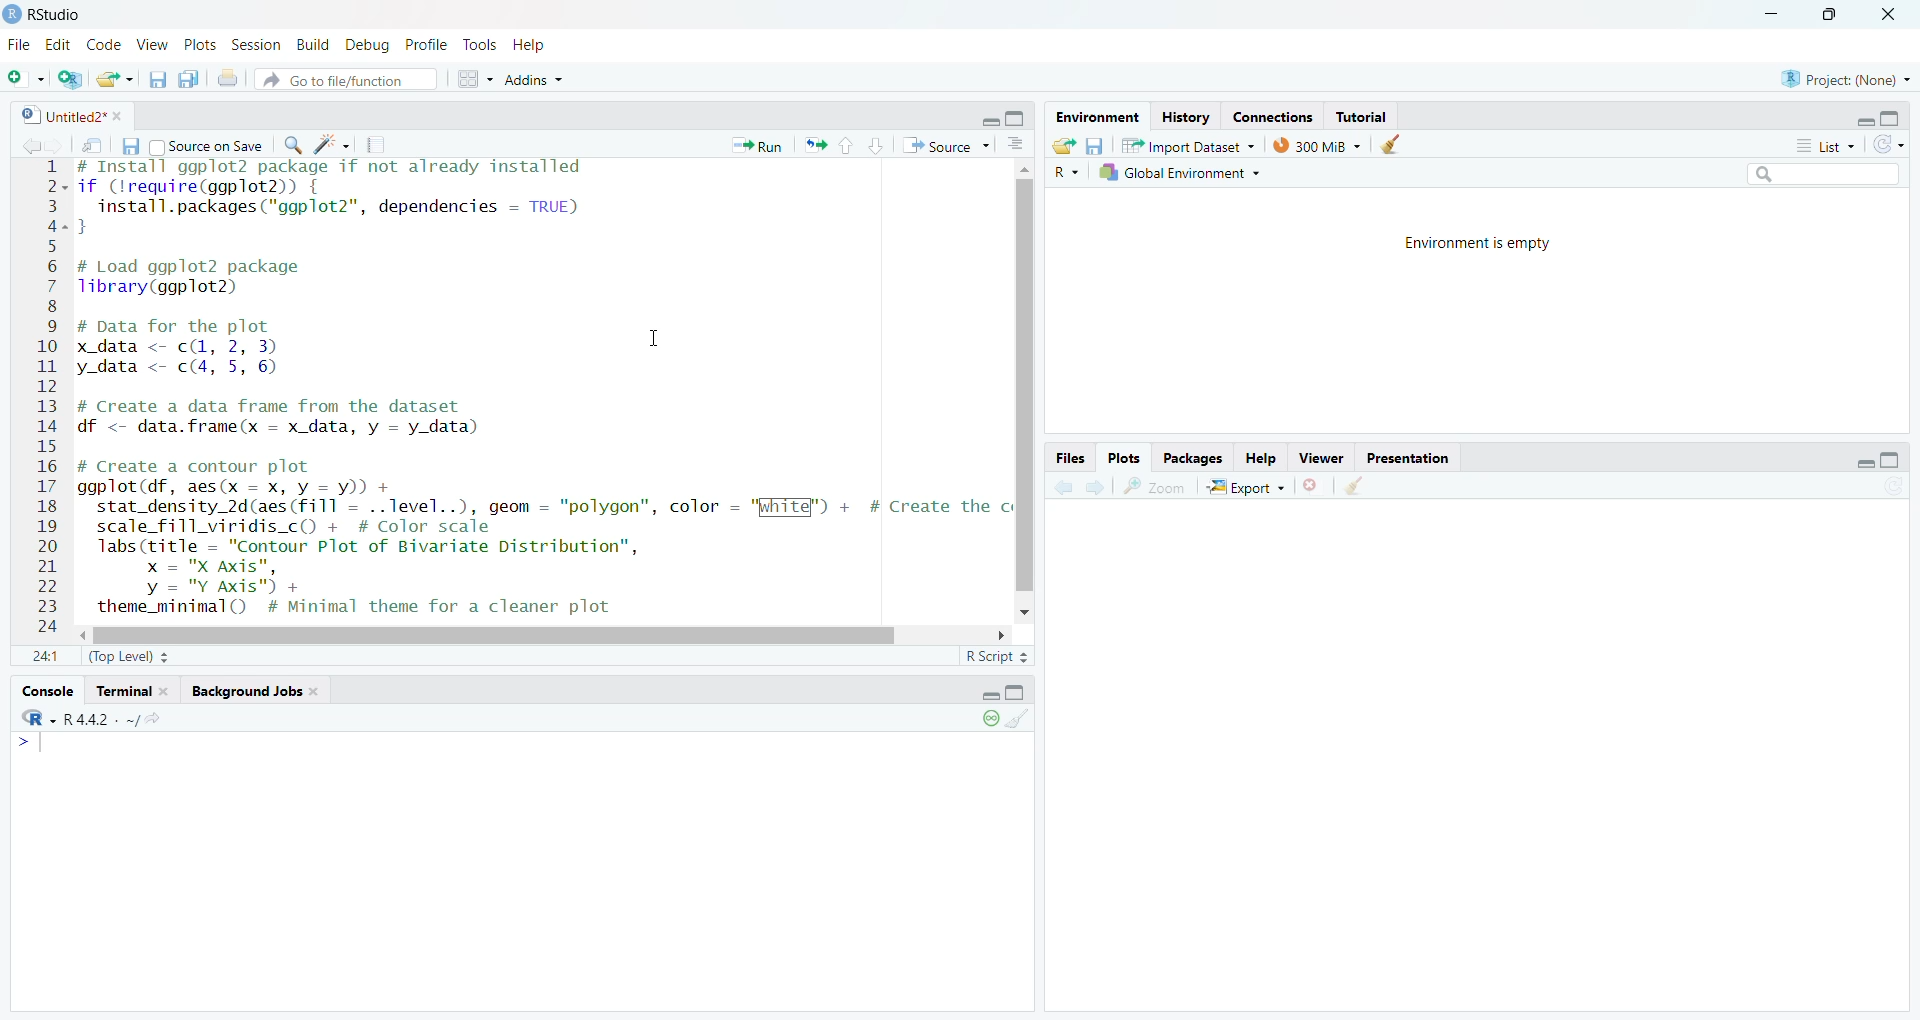 The height and width of the screenshot is (1020, 1920). Describe the element at coordinates (343, 79) in the screenshot. I see ` Go to file/function` at that location.